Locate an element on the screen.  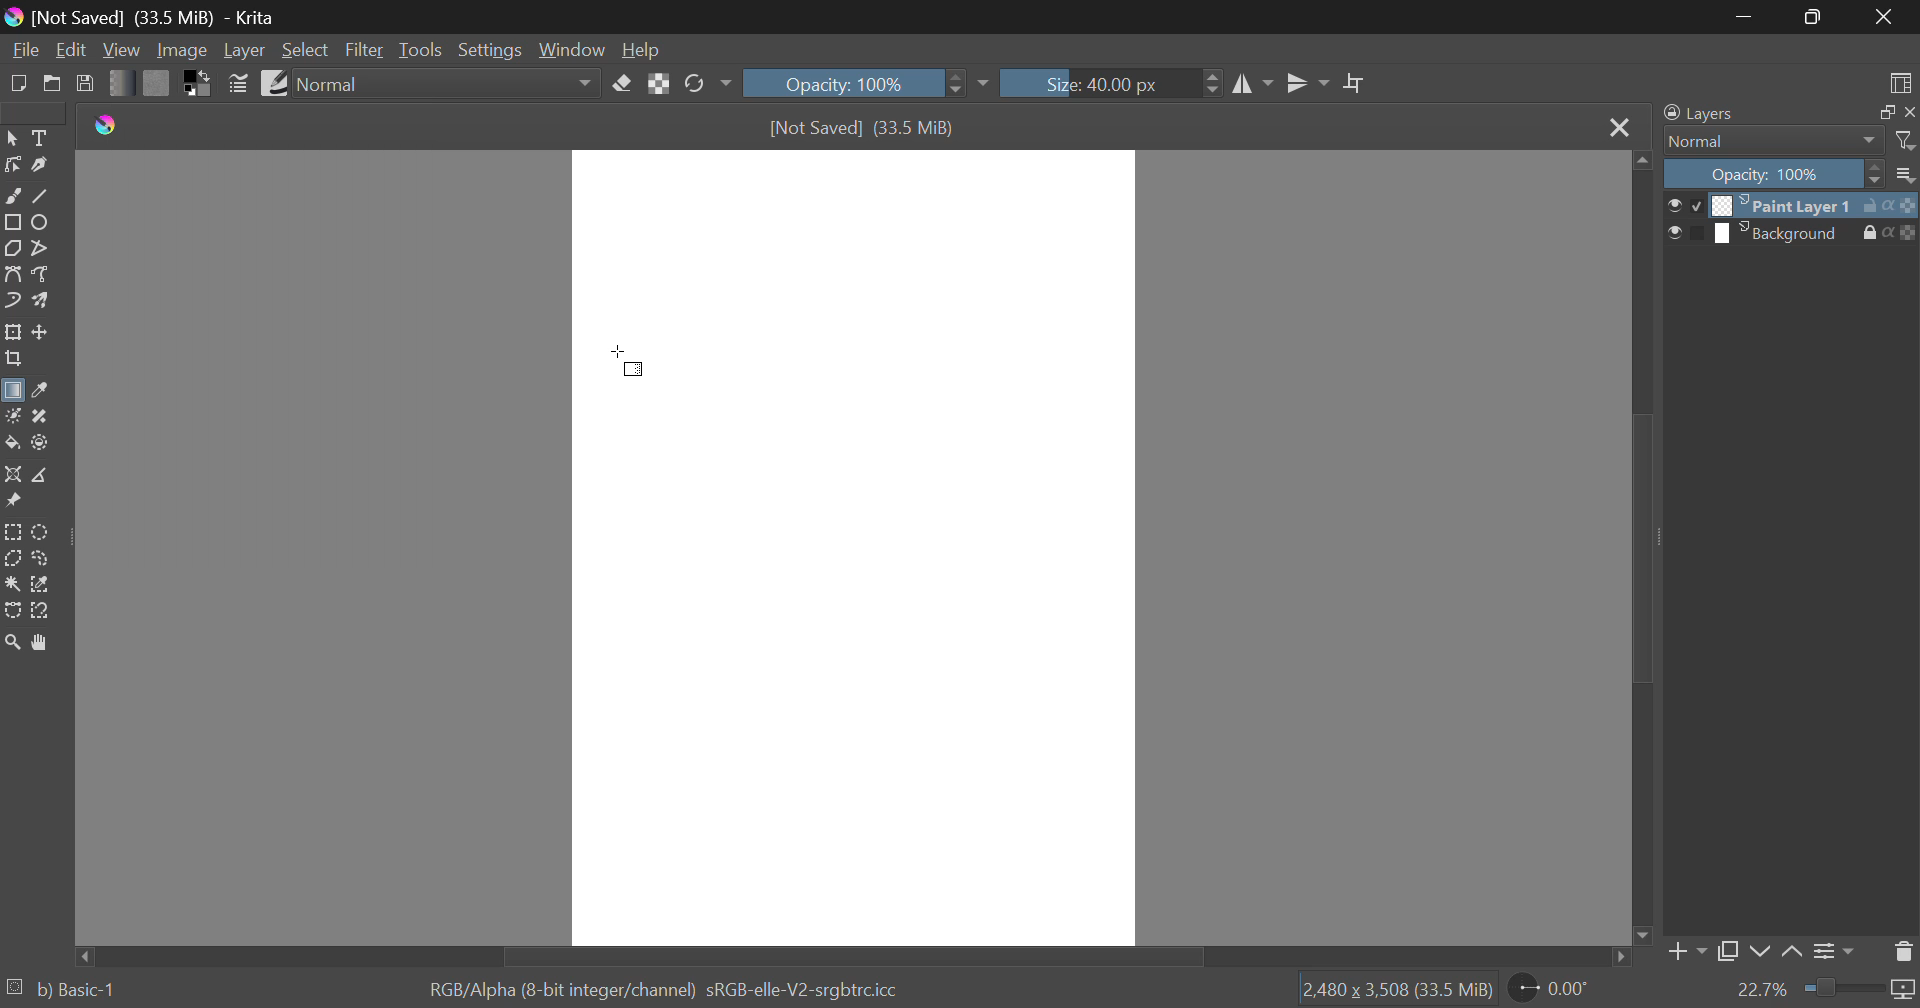
Normal is located at coordinates (1762, 141).